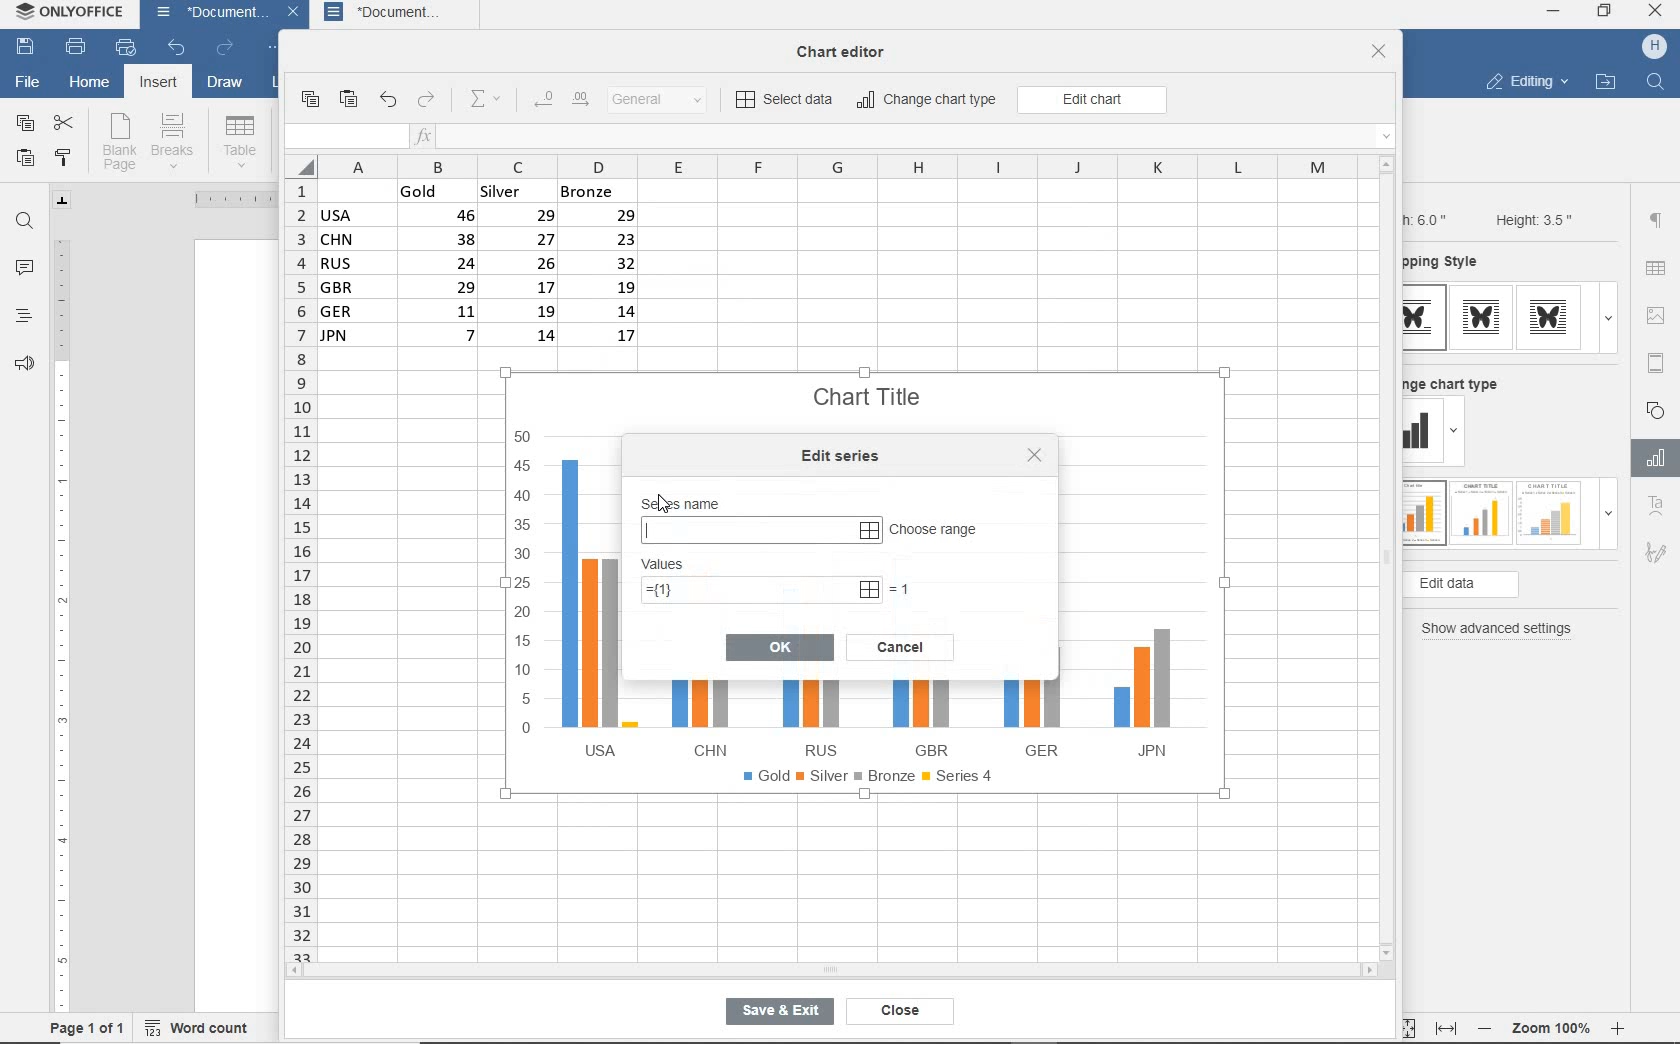  What do you see at coordinates (1554, 317) in the screenshot?
I see `type 3` at bounding box center [1554, 317].